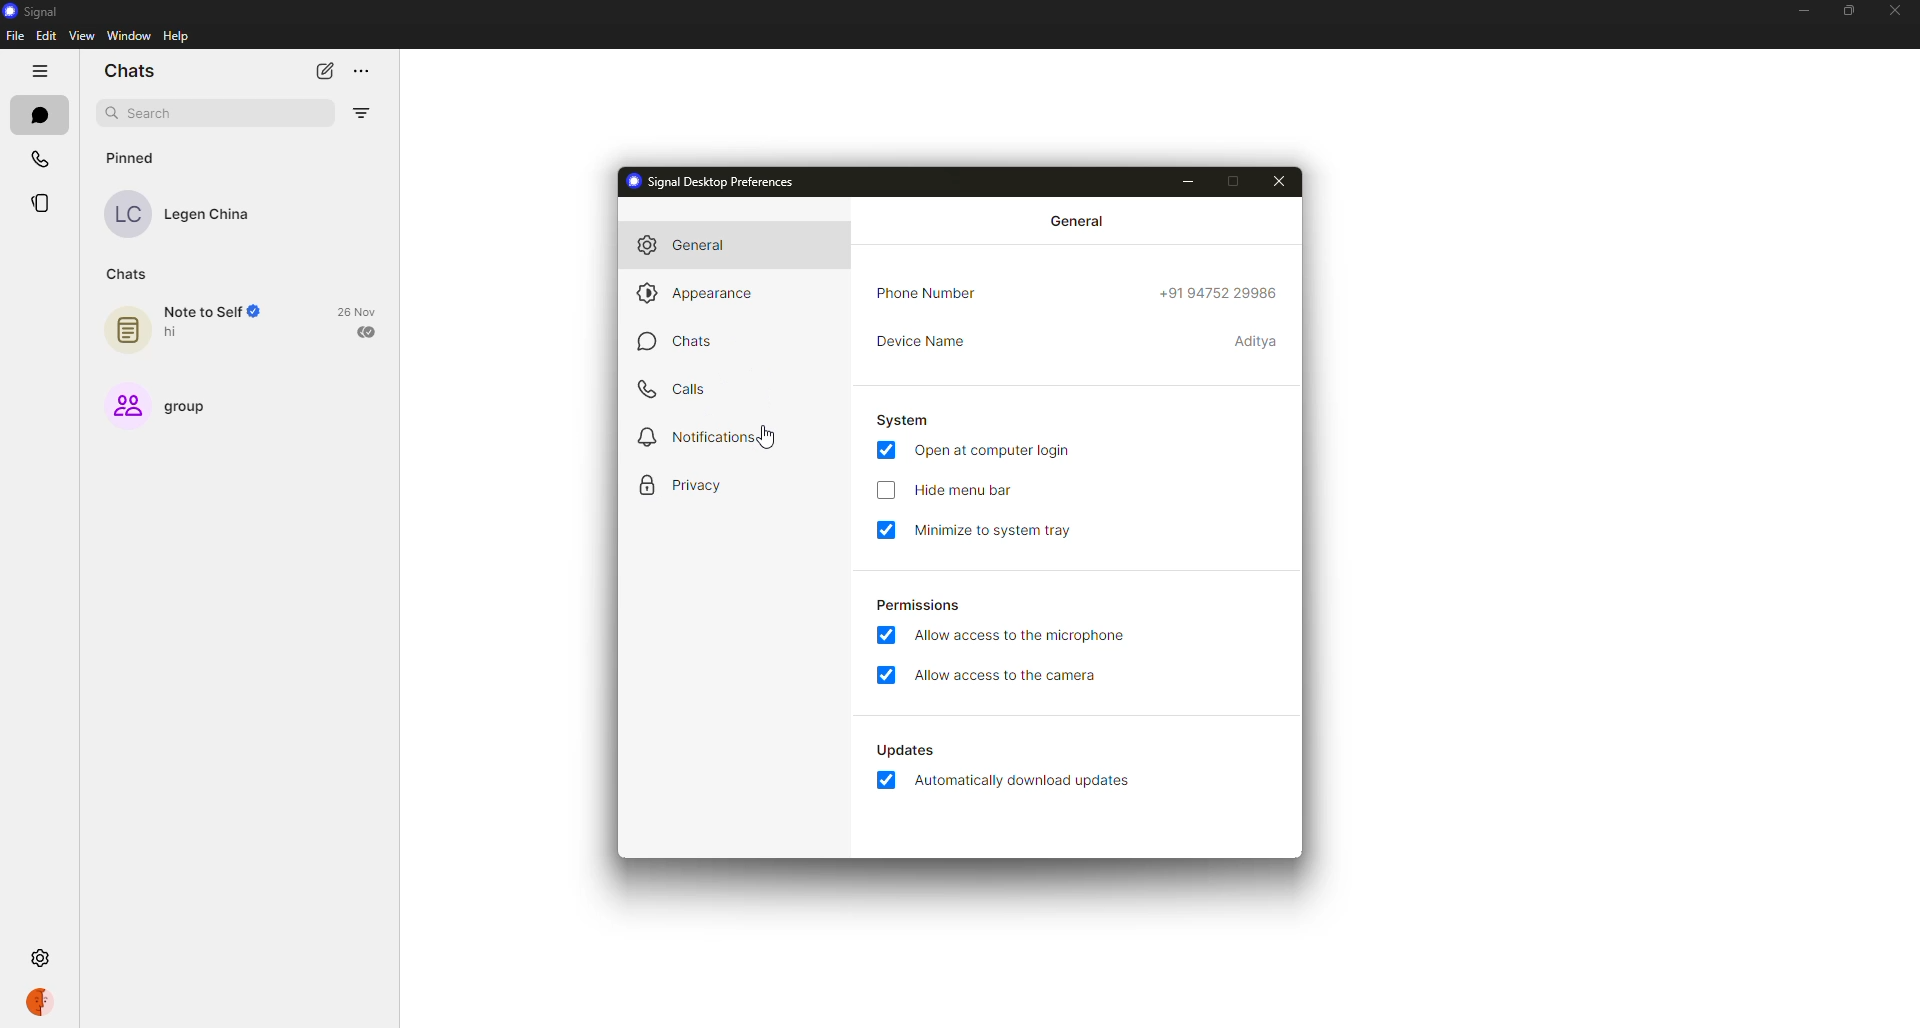  What do you see at coordinates (1284, 177) in the screenshot?
I see `close` at bounding box center [1284, 177].